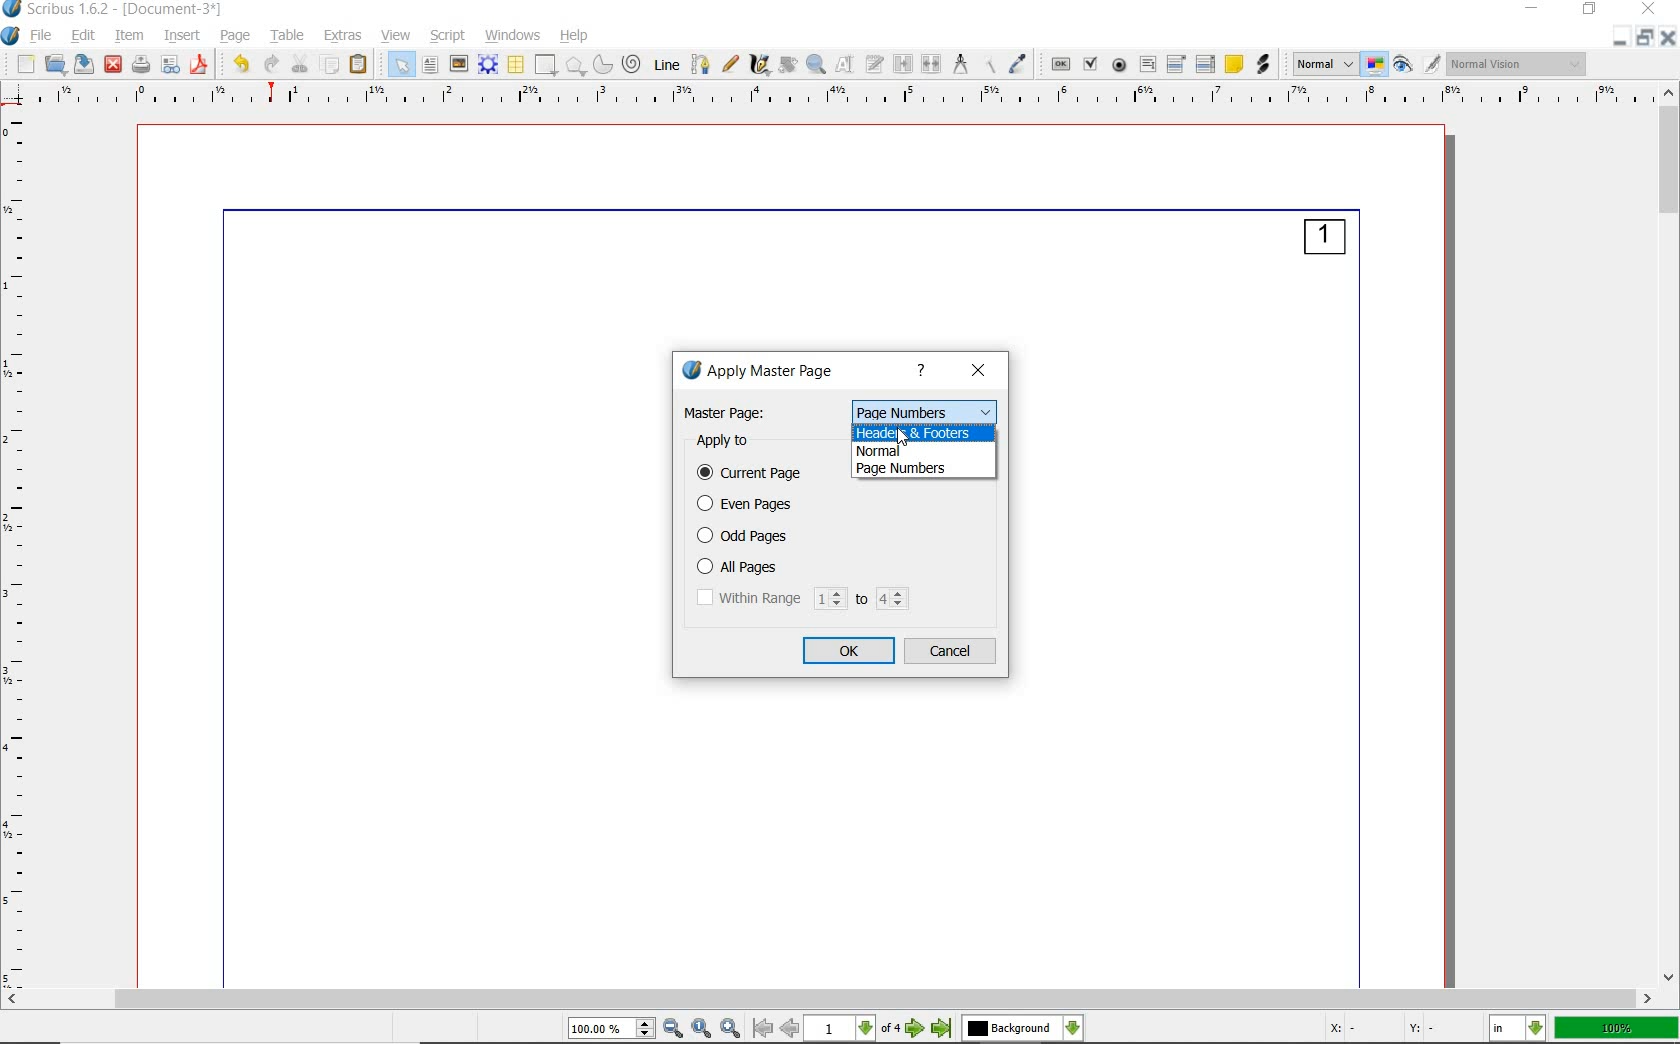 The image size is (1680, 1044). What do you see at coordinates (635, 64) in the screenshot?
I see `spiral` at bounding box center [635, 64].